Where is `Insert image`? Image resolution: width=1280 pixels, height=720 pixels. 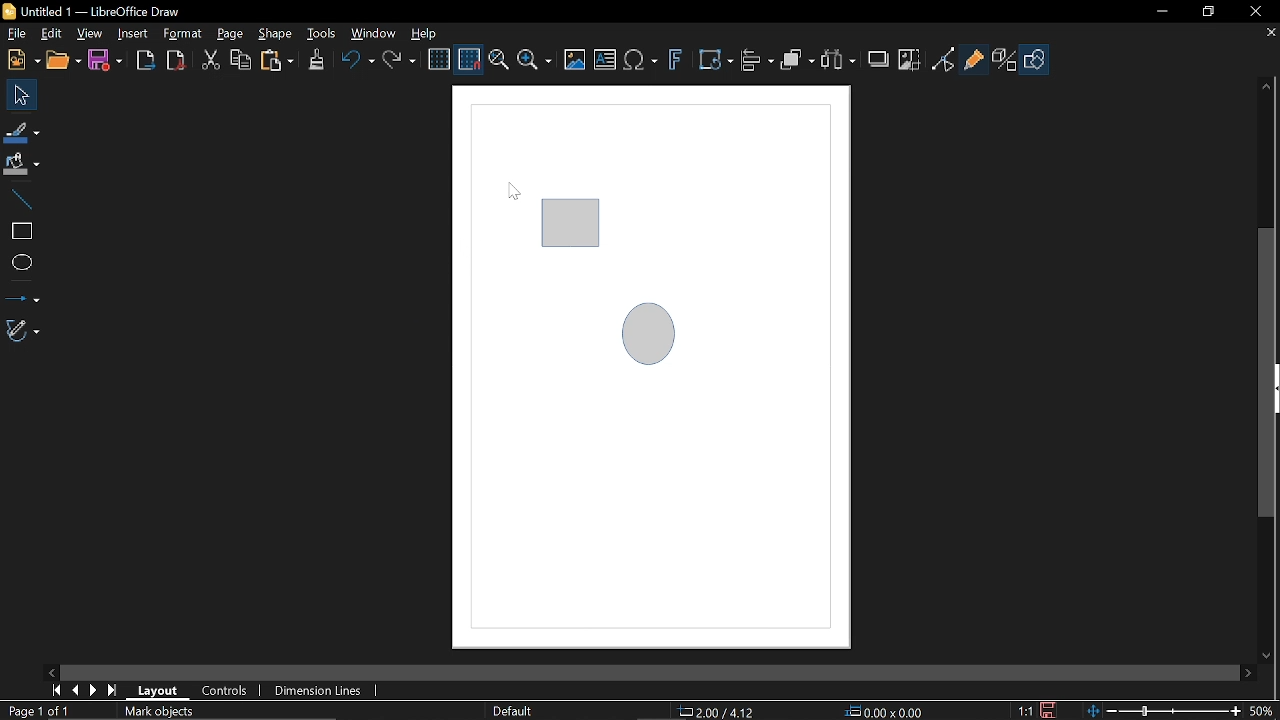 Insert image is located at coordinates (574, 60).